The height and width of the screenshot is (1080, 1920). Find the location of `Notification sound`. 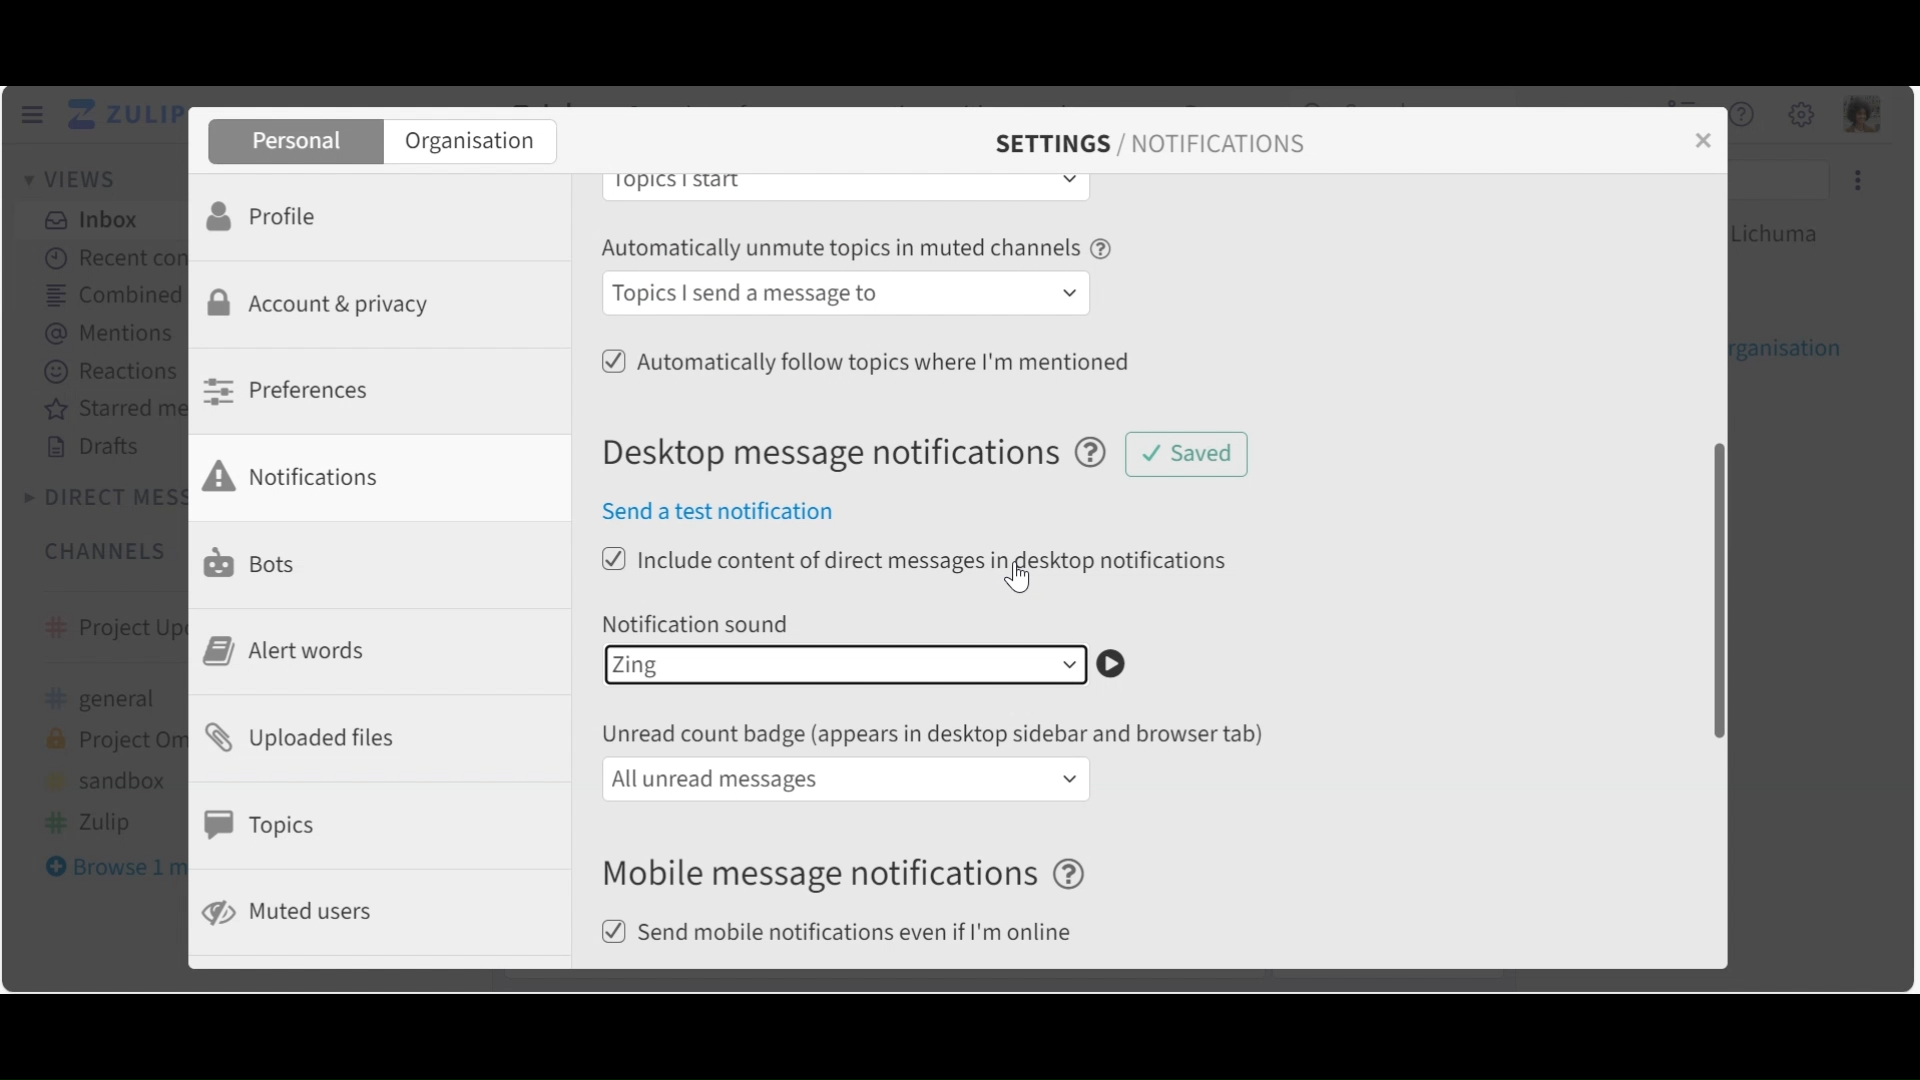

Notification sound is located at coordinates (699, 623).